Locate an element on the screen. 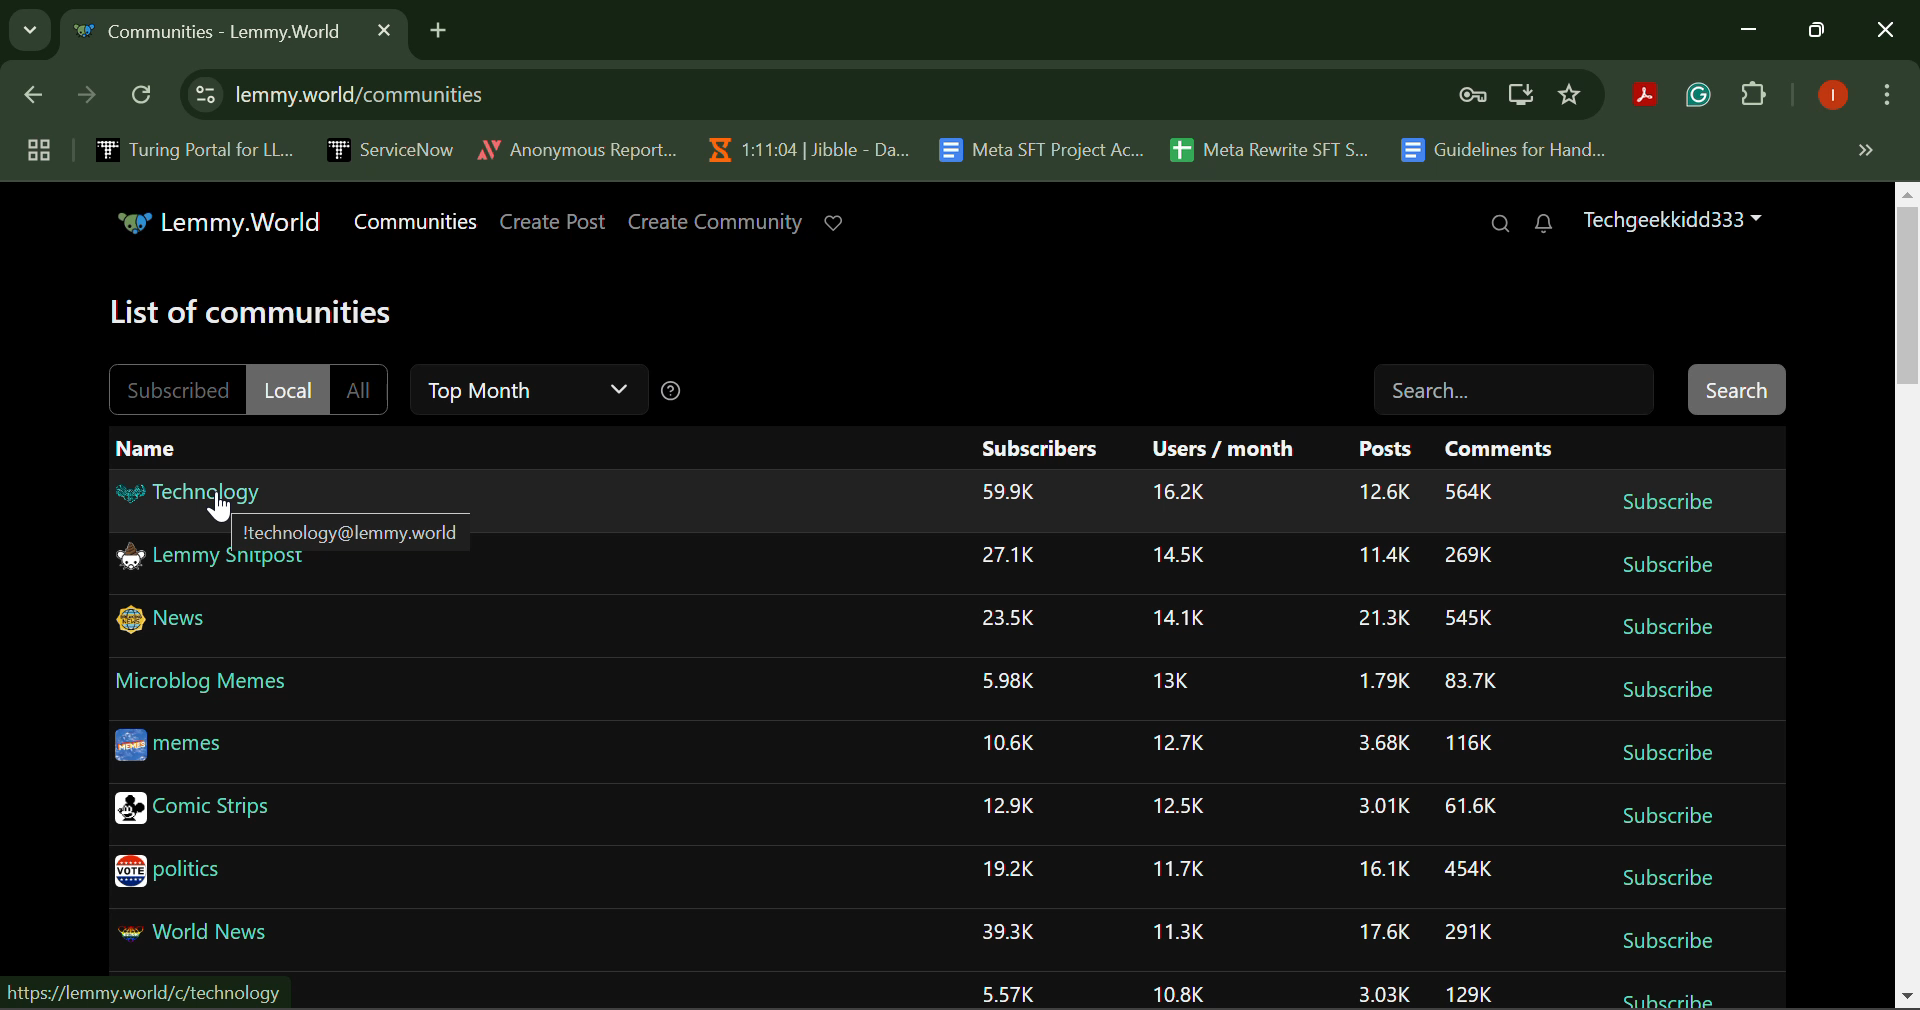  Community Lemmy Address is located at coordinates (353, 529).